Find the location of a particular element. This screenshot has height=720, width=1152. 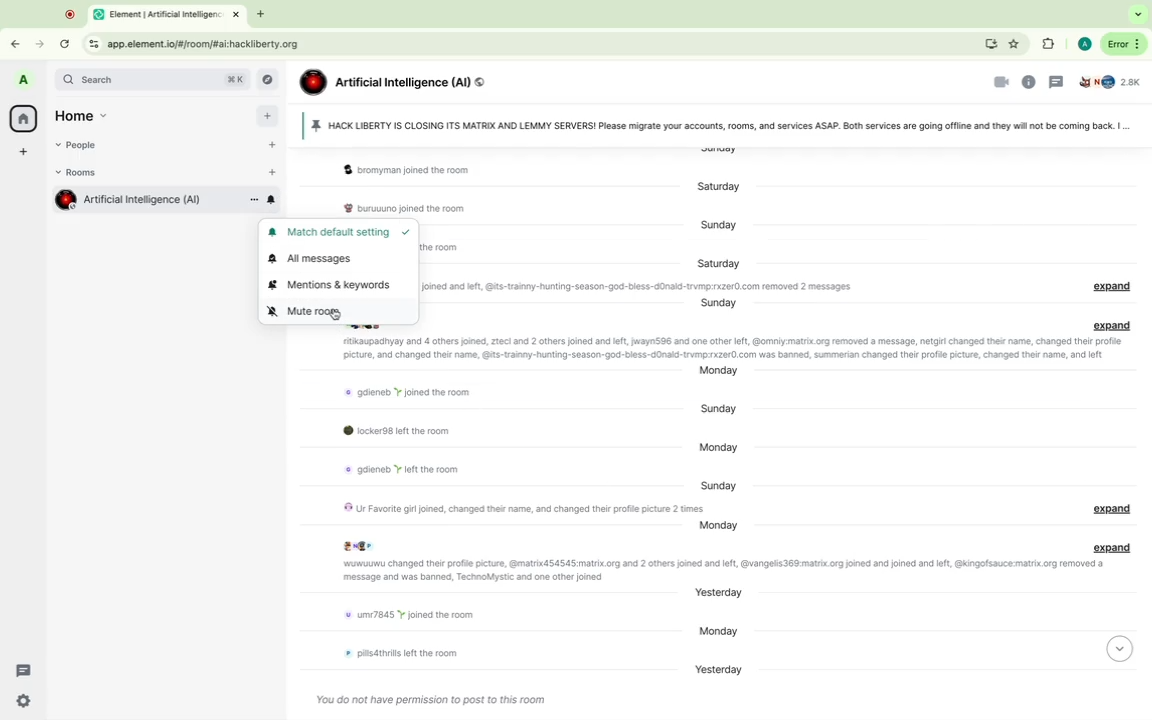

Message is located at coordinates (733, 350).